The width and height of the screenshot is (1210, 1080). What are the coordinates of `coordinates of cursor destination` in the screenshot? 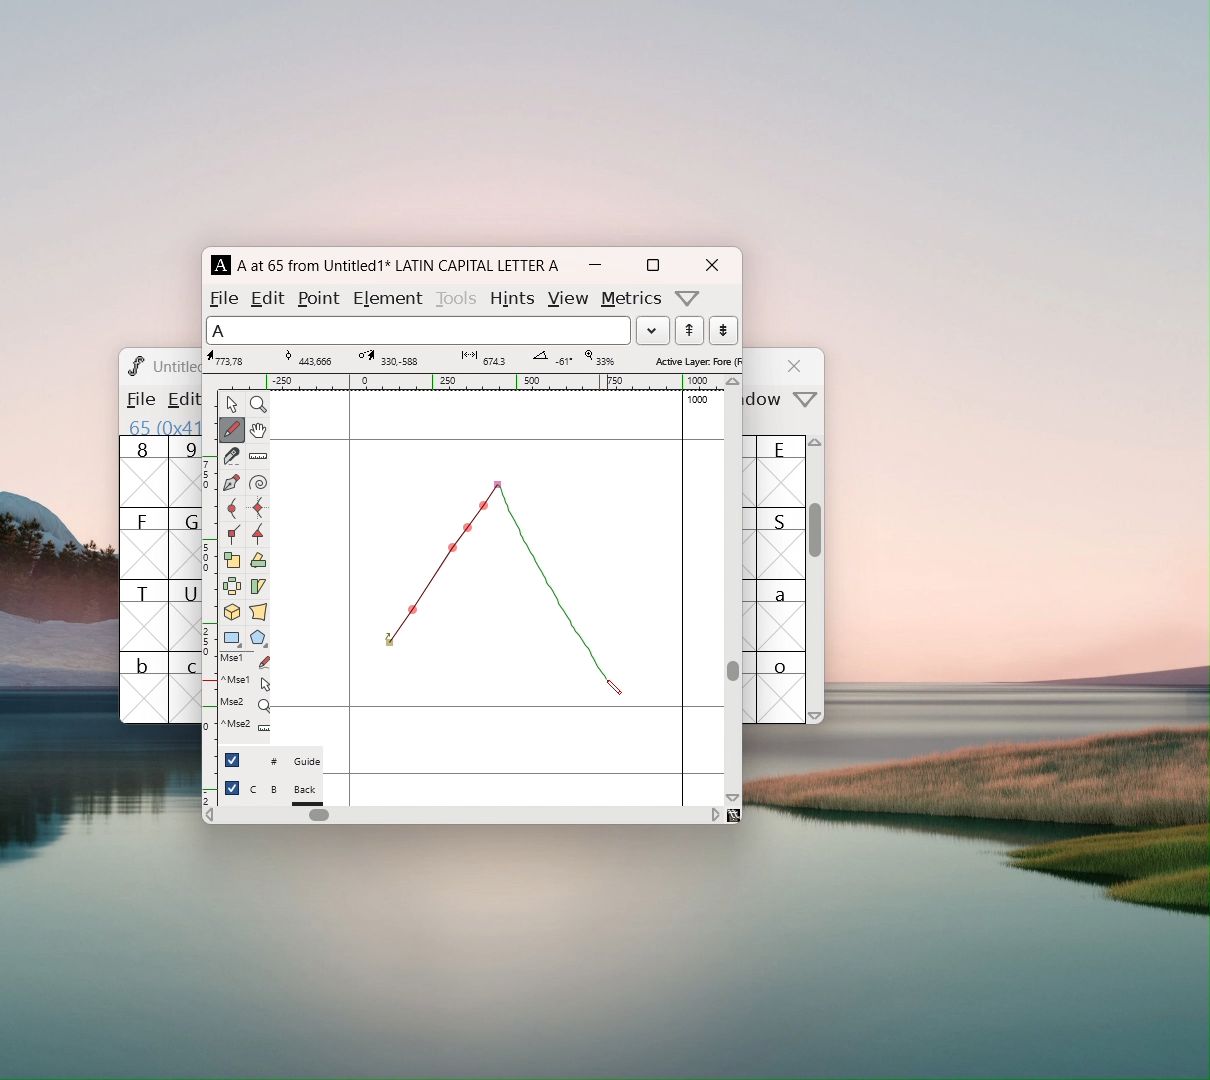 It's located at (386, 358).